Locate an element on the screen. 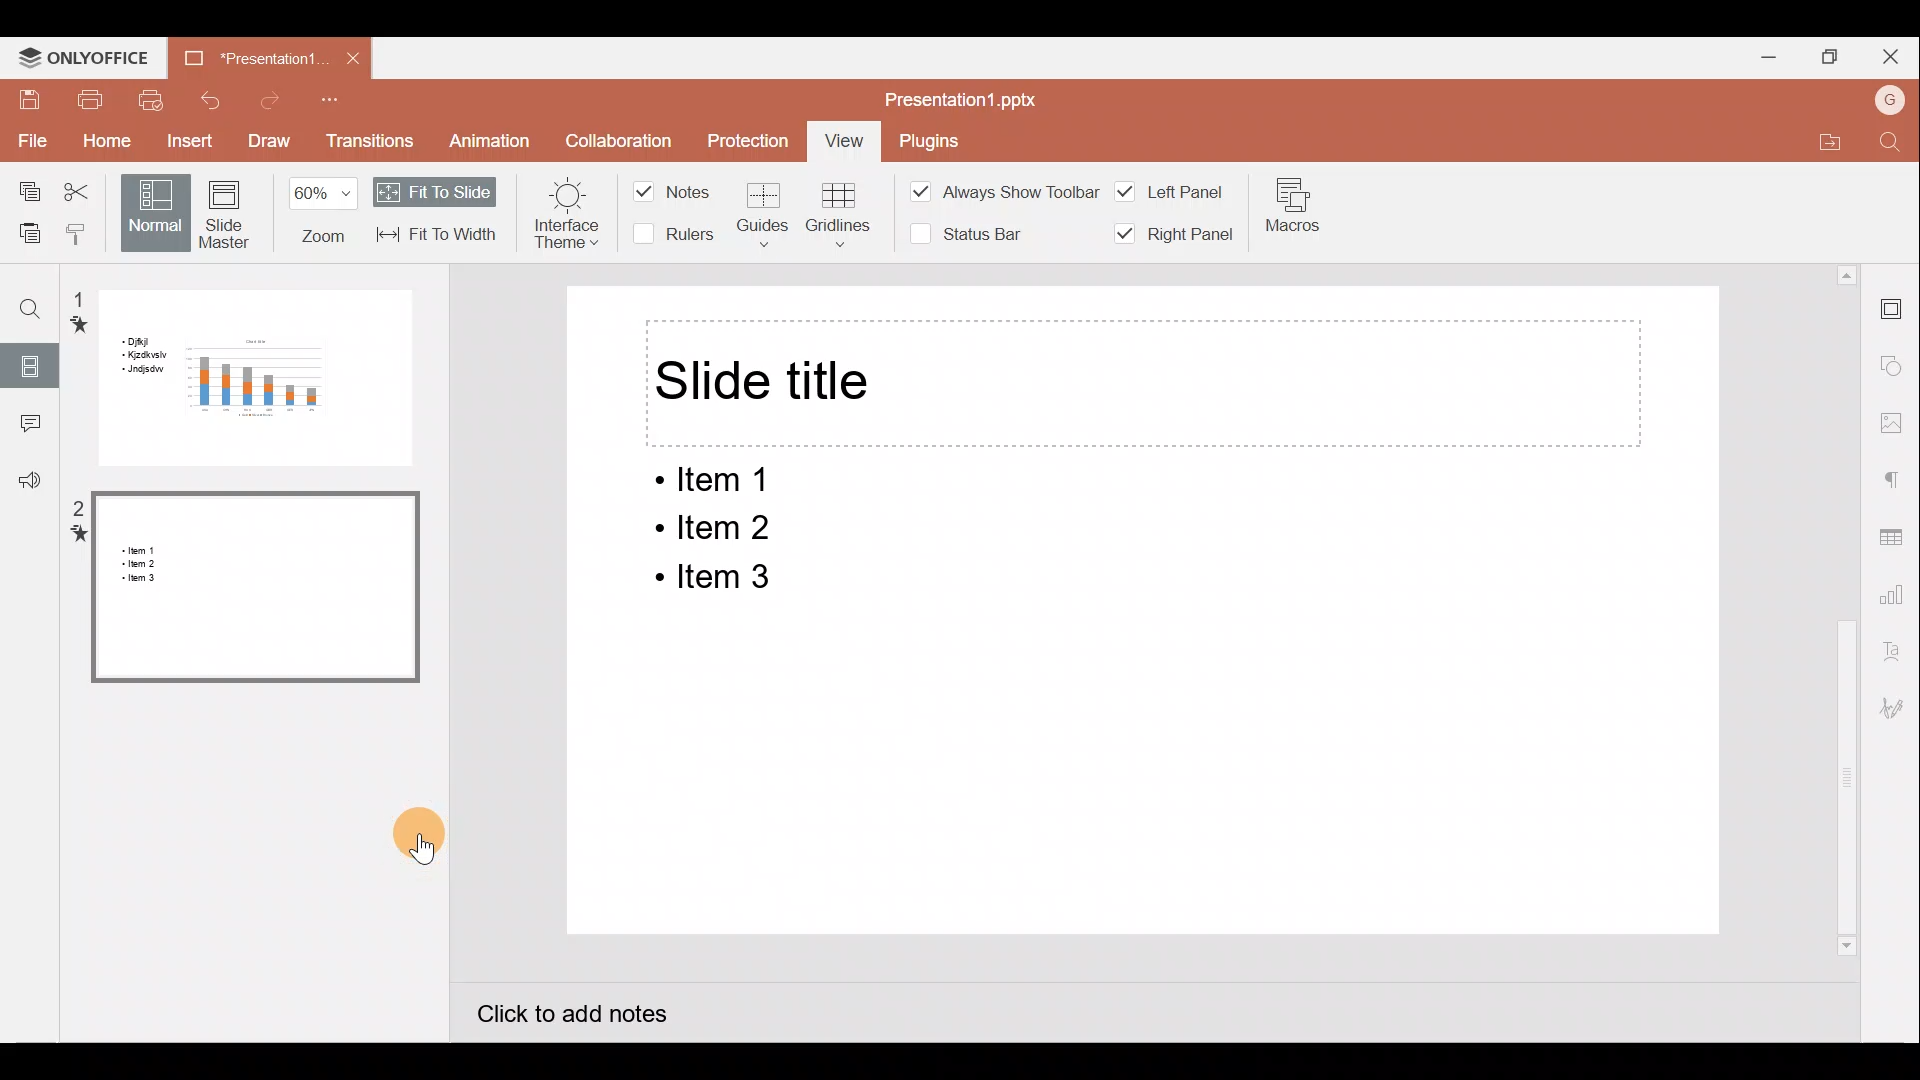 The width and height of the screenshot is (1920, 1080). Left panel is located at coordinates (1174, 190).